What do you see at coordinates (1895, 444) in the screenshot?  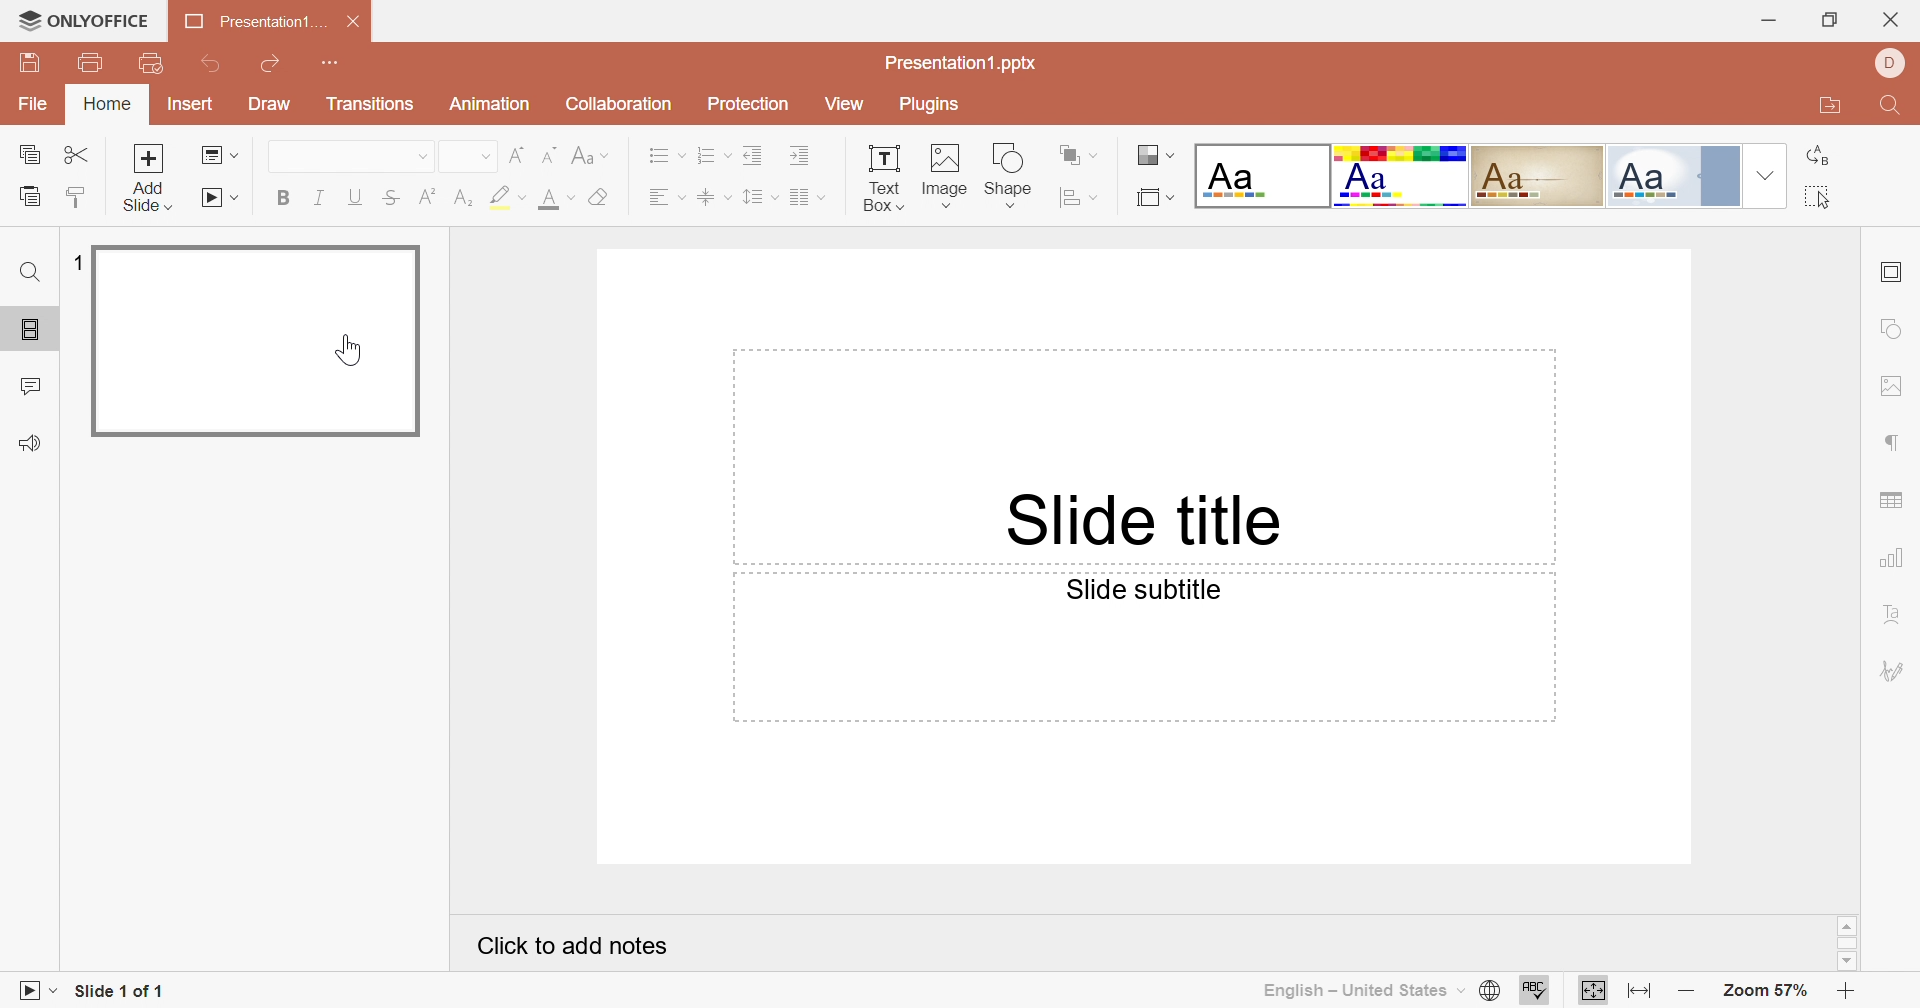 I see `Paragraph settings` at bounding box center [1895, 444].